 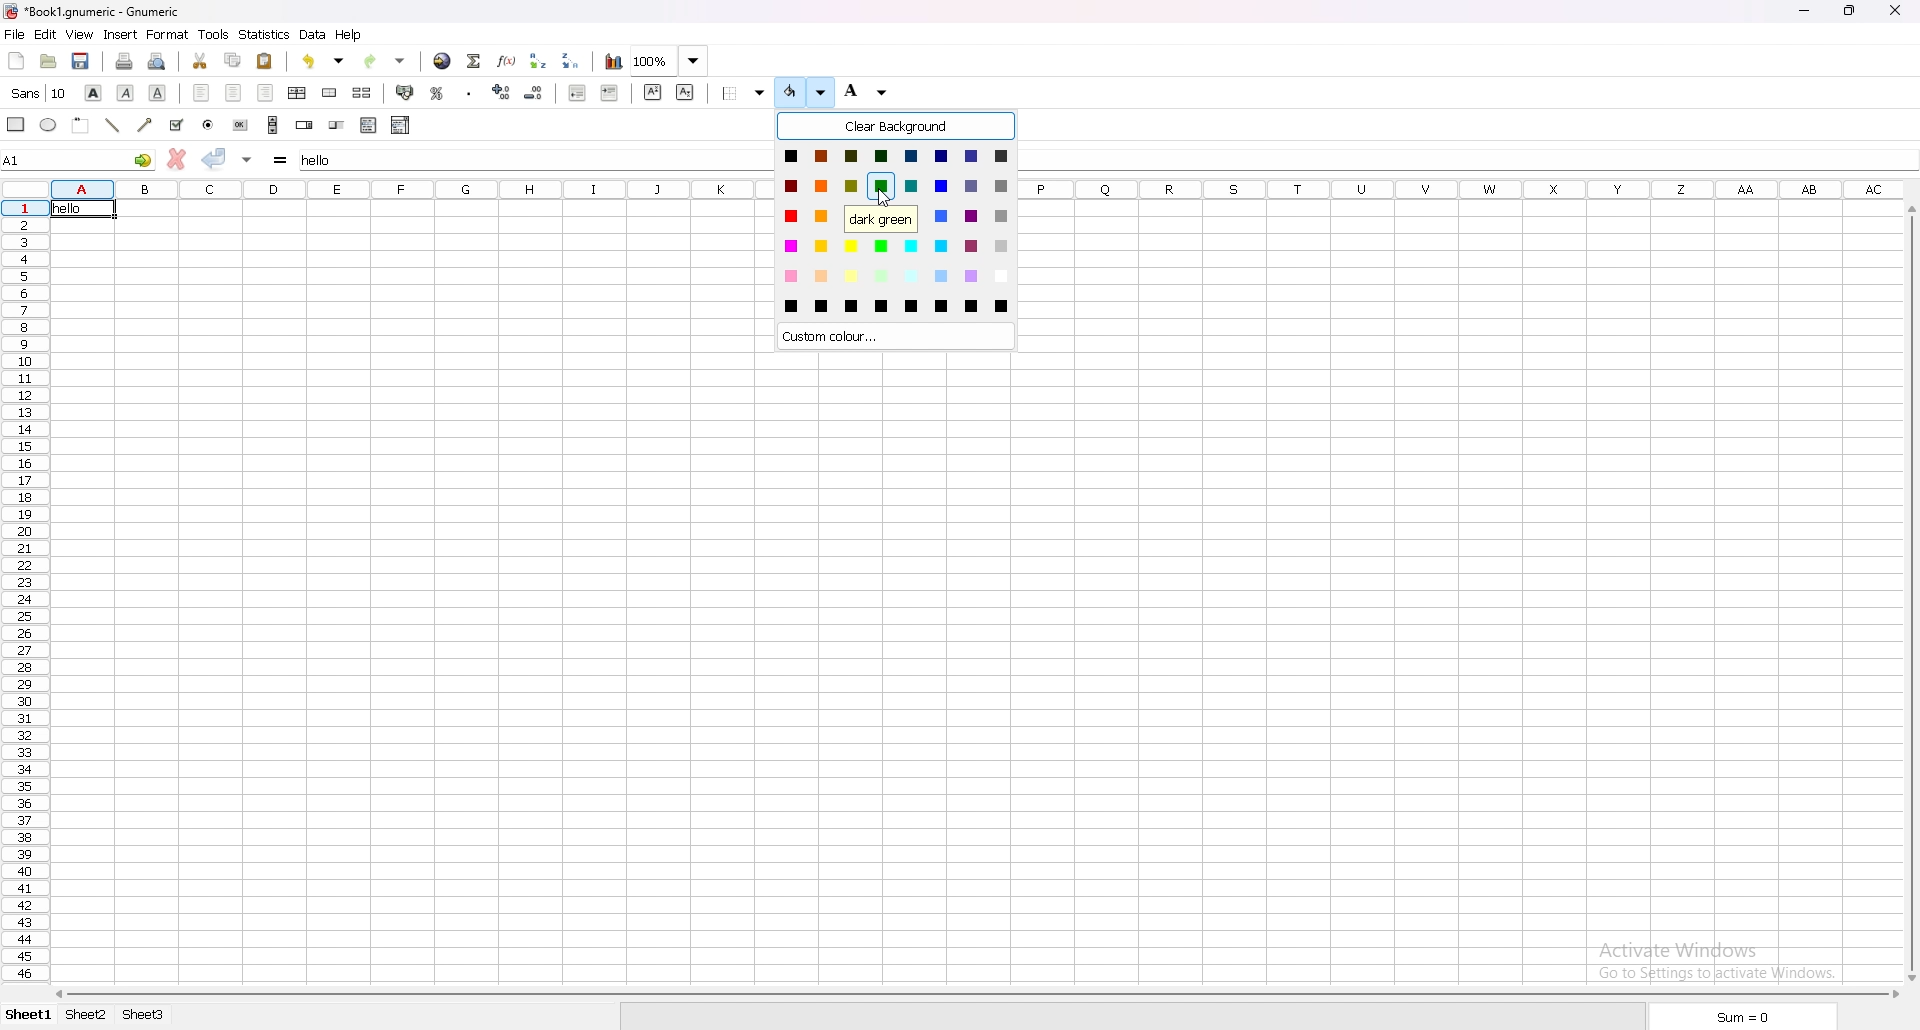 What do you see at coordinates (612, 61) in the screenshot?
I see `chart` at bounding box center [612, 61].